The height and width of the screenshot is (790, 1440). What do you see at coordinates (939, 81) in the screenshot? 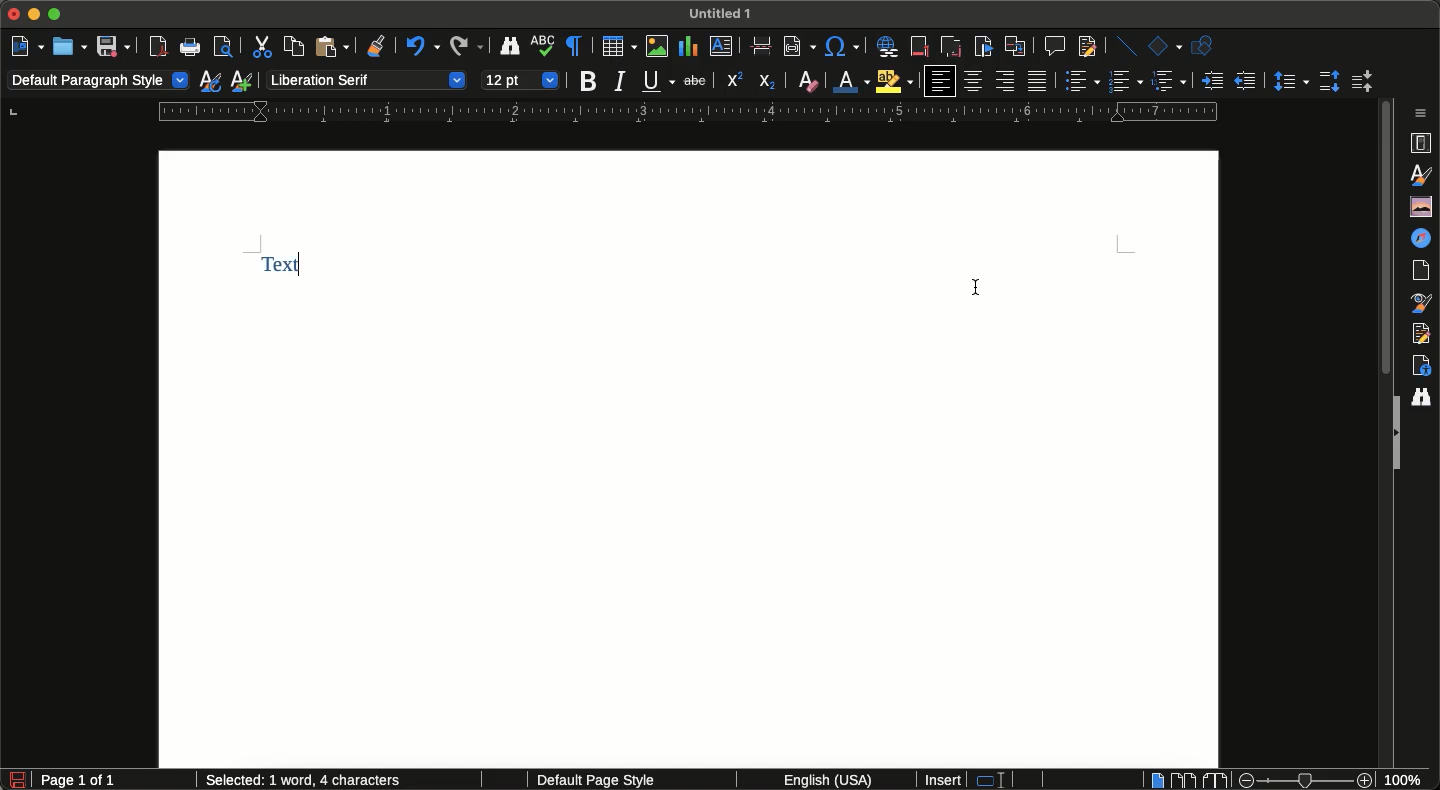
I see `Align left` at bounding box center [939, 81].